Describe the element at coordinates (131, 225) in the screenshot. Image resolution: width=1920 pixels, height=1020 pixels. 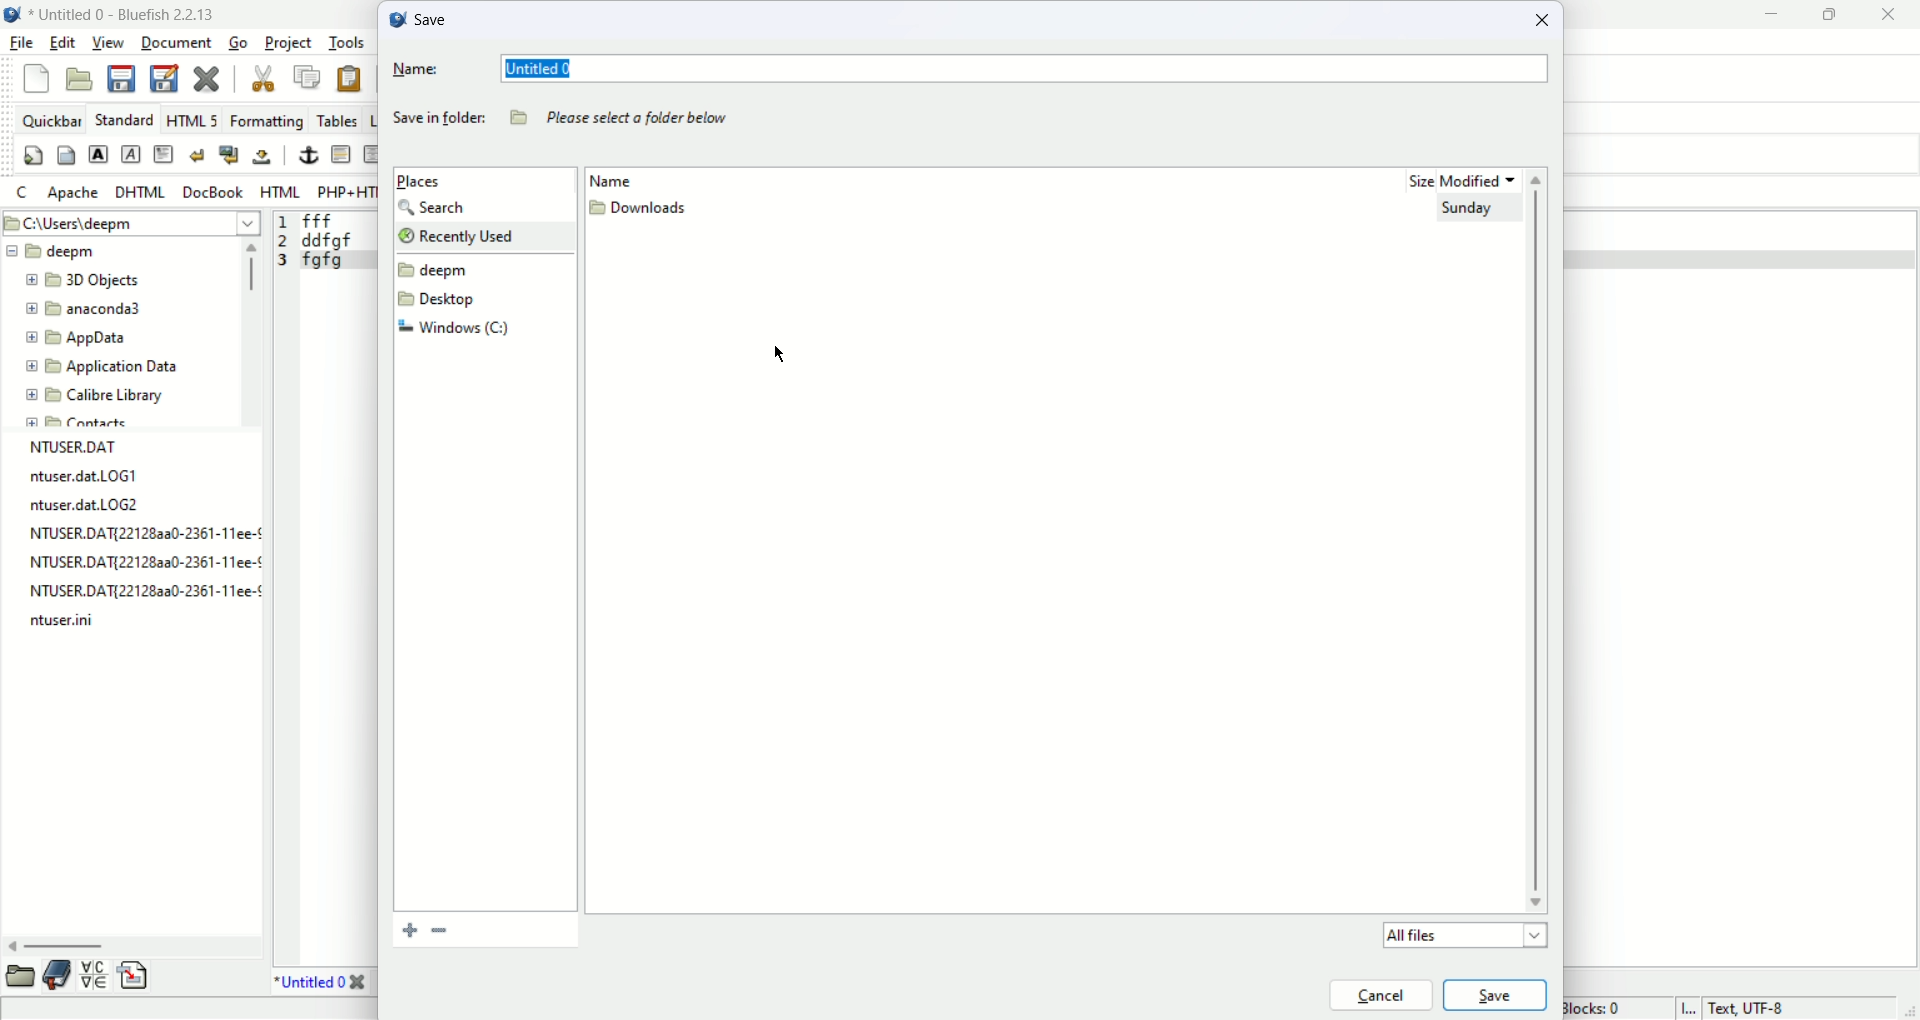
I see `C:\Users\deepm` at that location.